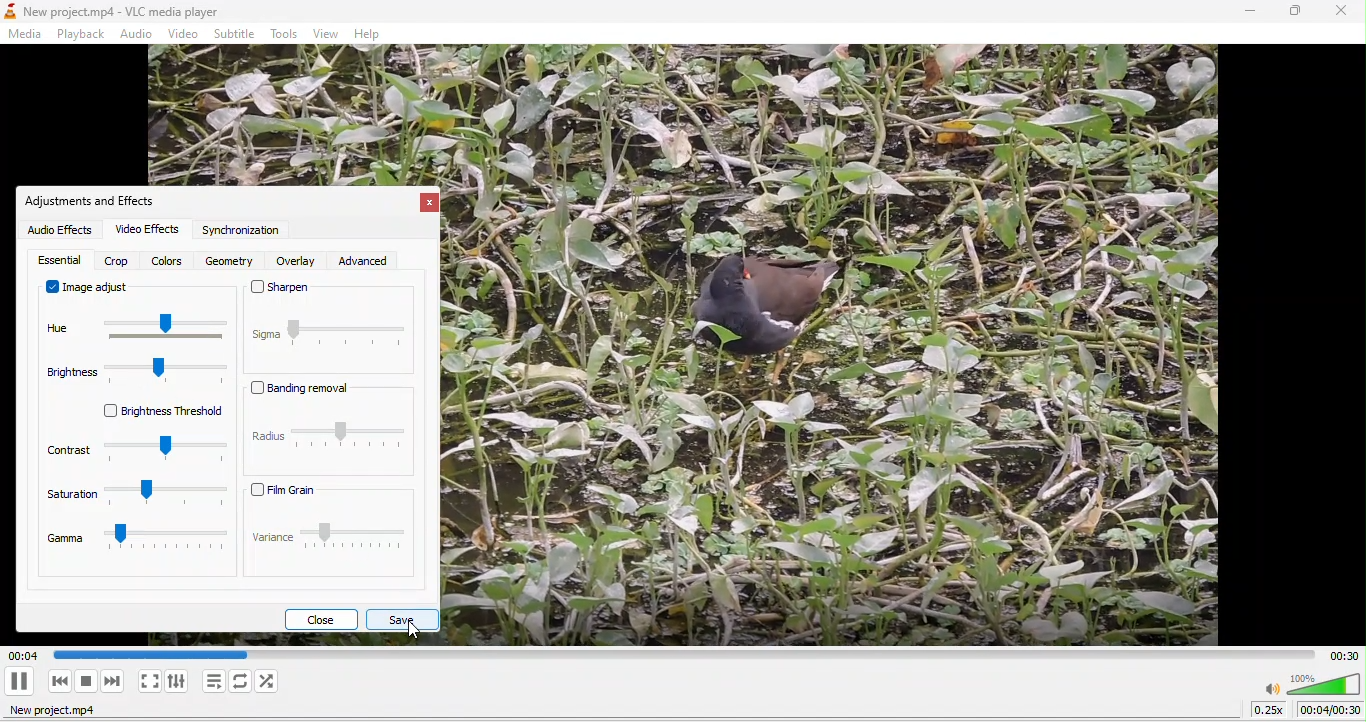 Image resolution: width=1366 pixels, height=722 pixels. Describe the element at coordinates (1339, 13) in the screenshot. I see `close` at that location.